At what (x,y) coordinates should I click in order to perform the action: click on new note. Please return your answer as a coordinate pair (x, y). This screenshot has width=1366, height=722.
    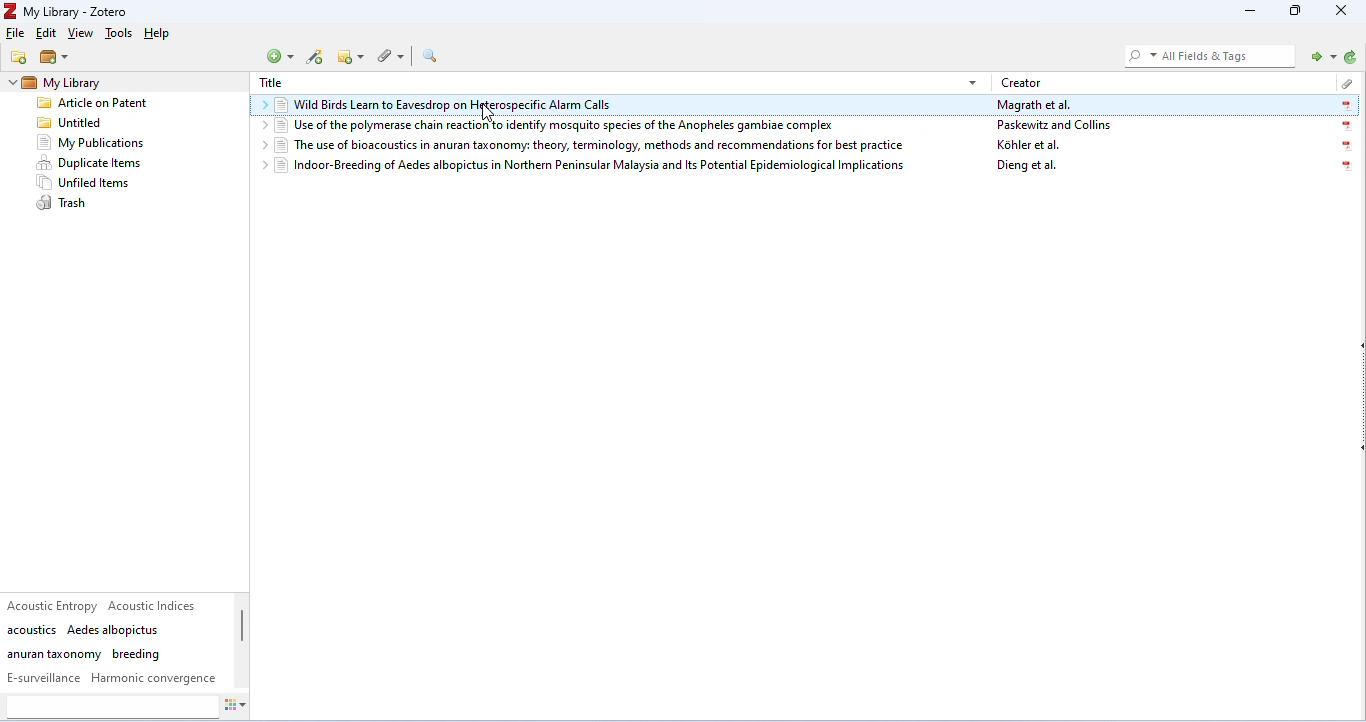
    Looking at the image, I should click on (350, 56).